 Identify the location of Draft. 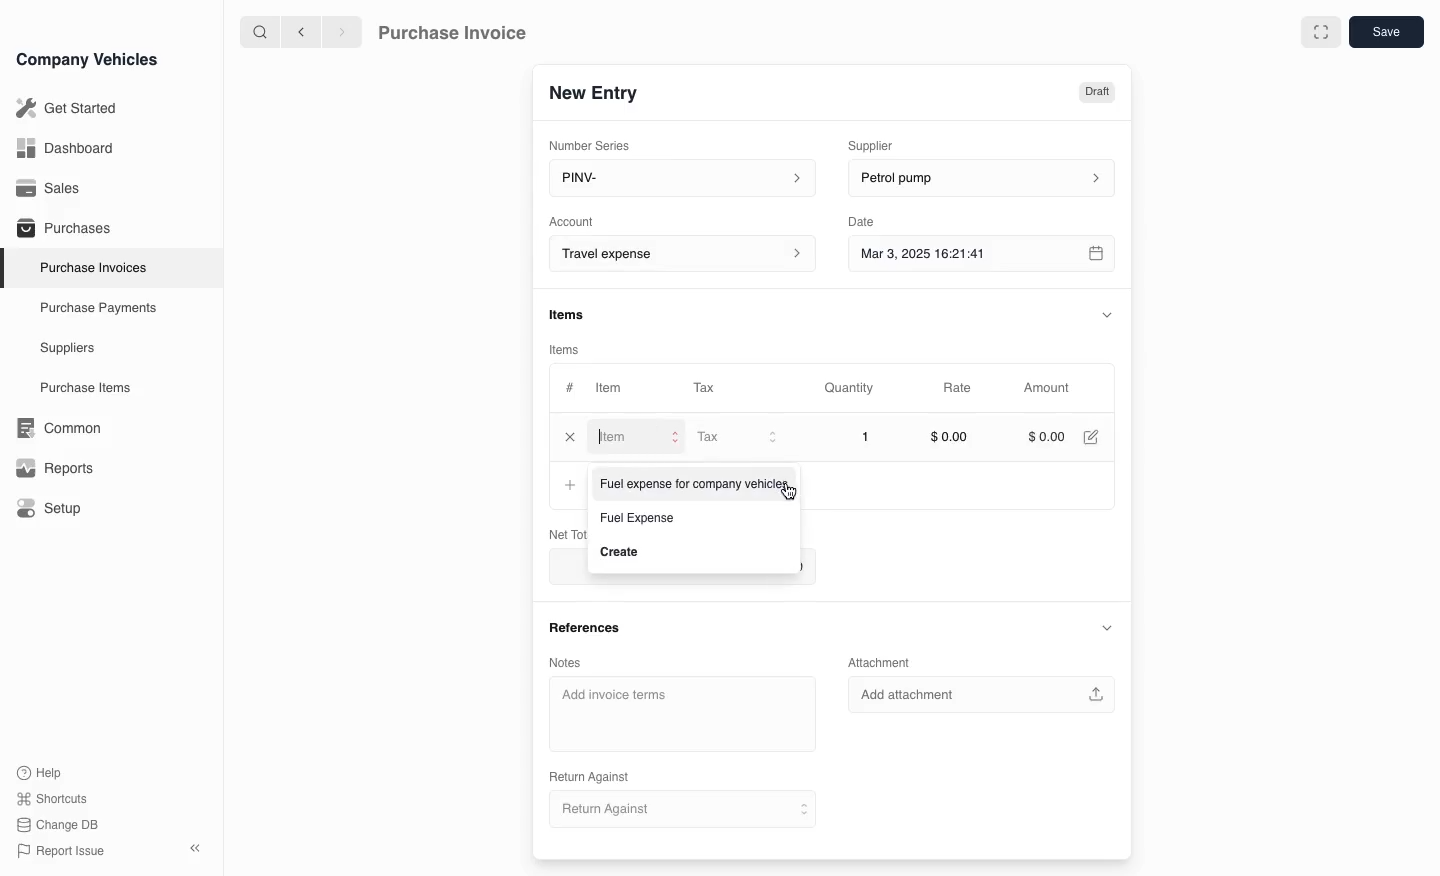
(1095, 90).